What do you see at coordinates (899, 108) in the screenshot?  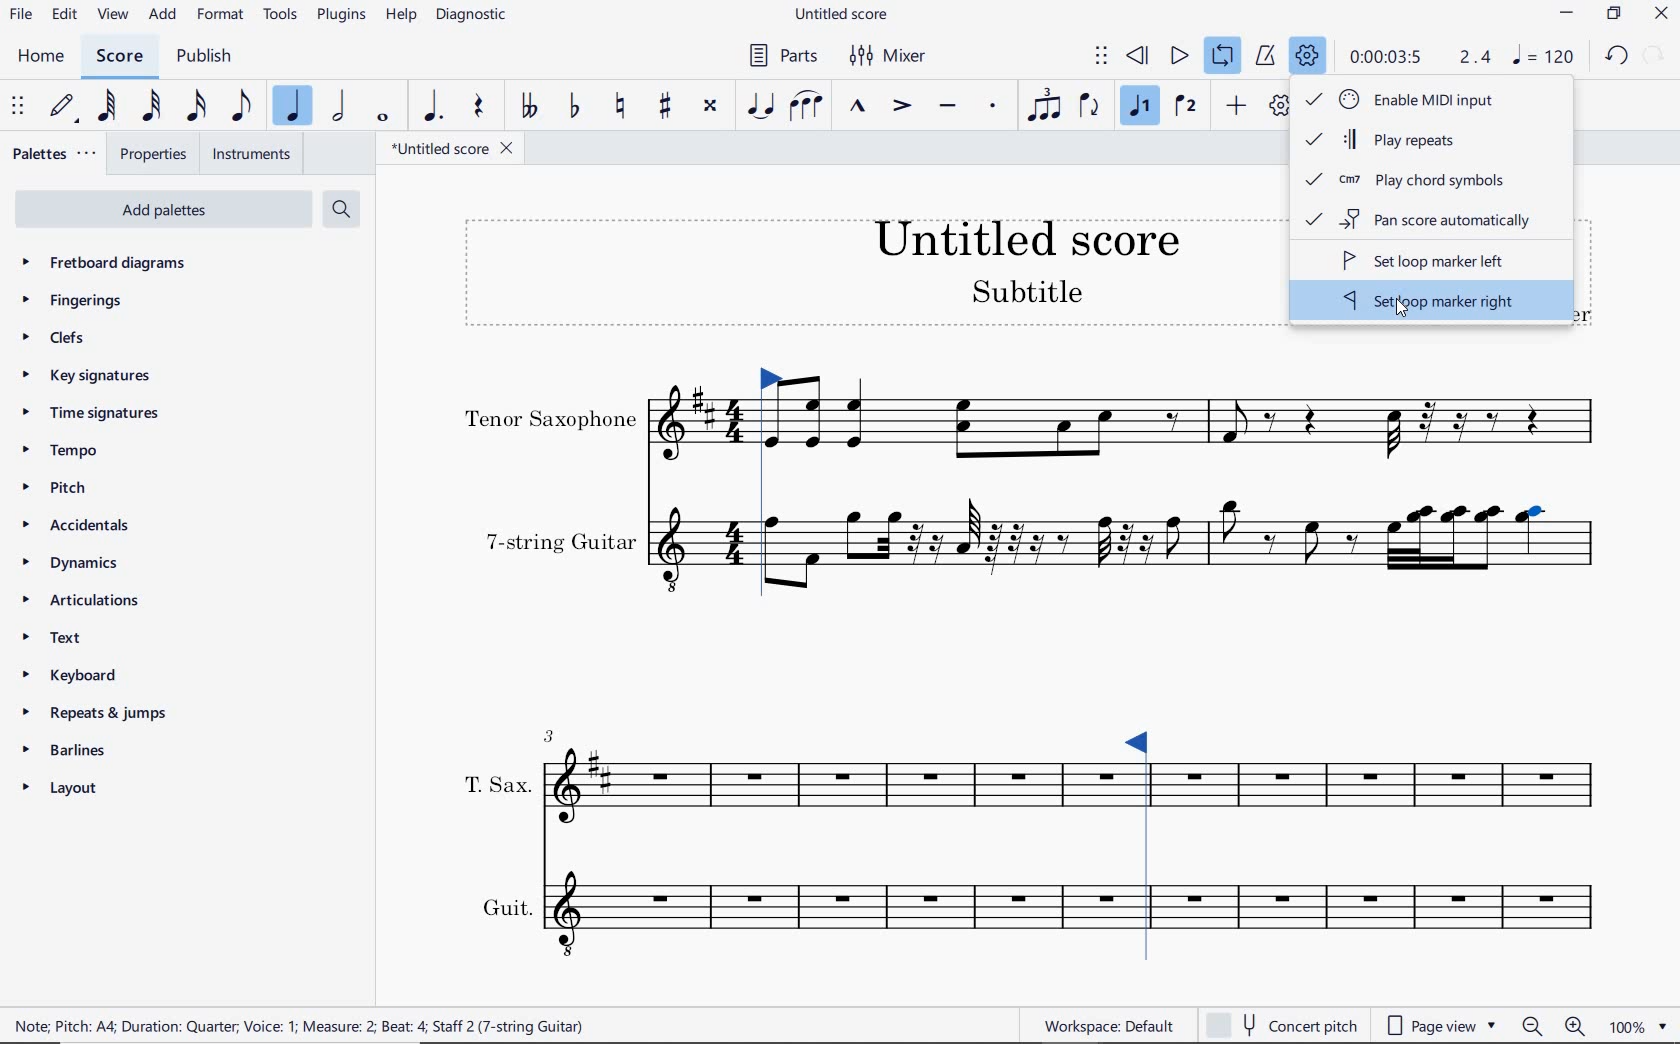 I see `ACCENT` at bounding box center [899, 108].